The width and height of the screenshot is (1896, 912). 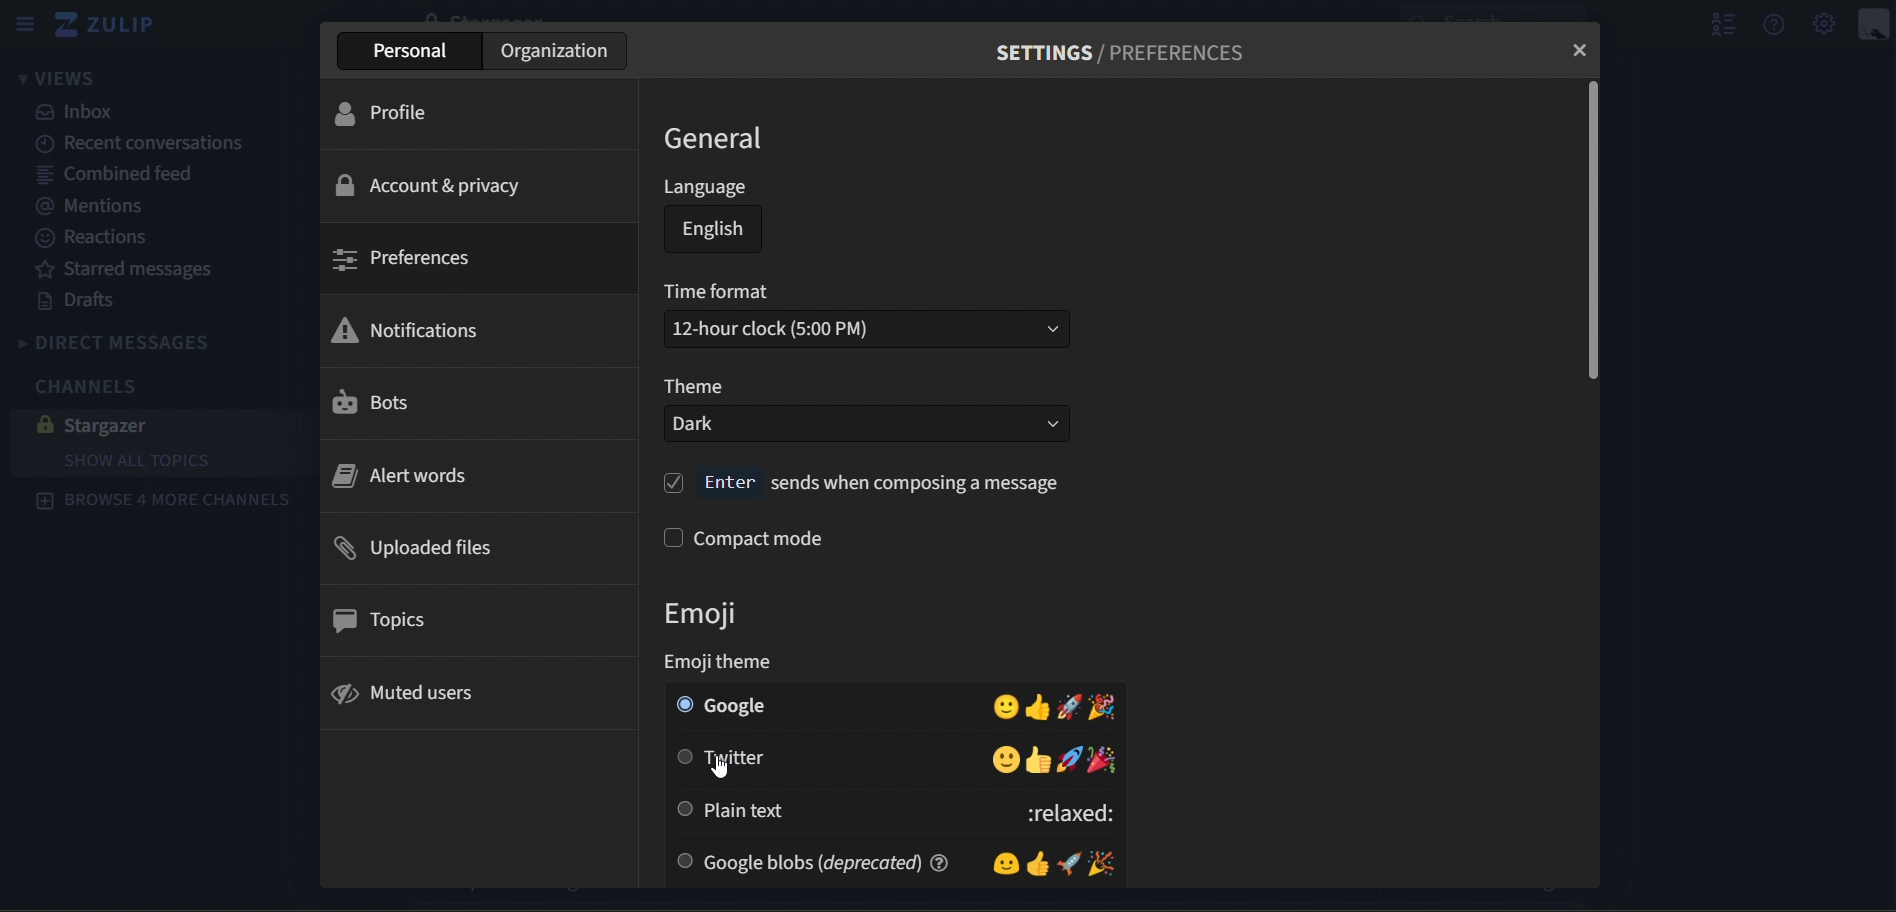 What do you see at coordinates (866, 424) in the screenshot?
I see `dark` at bounding box center [866, 424].